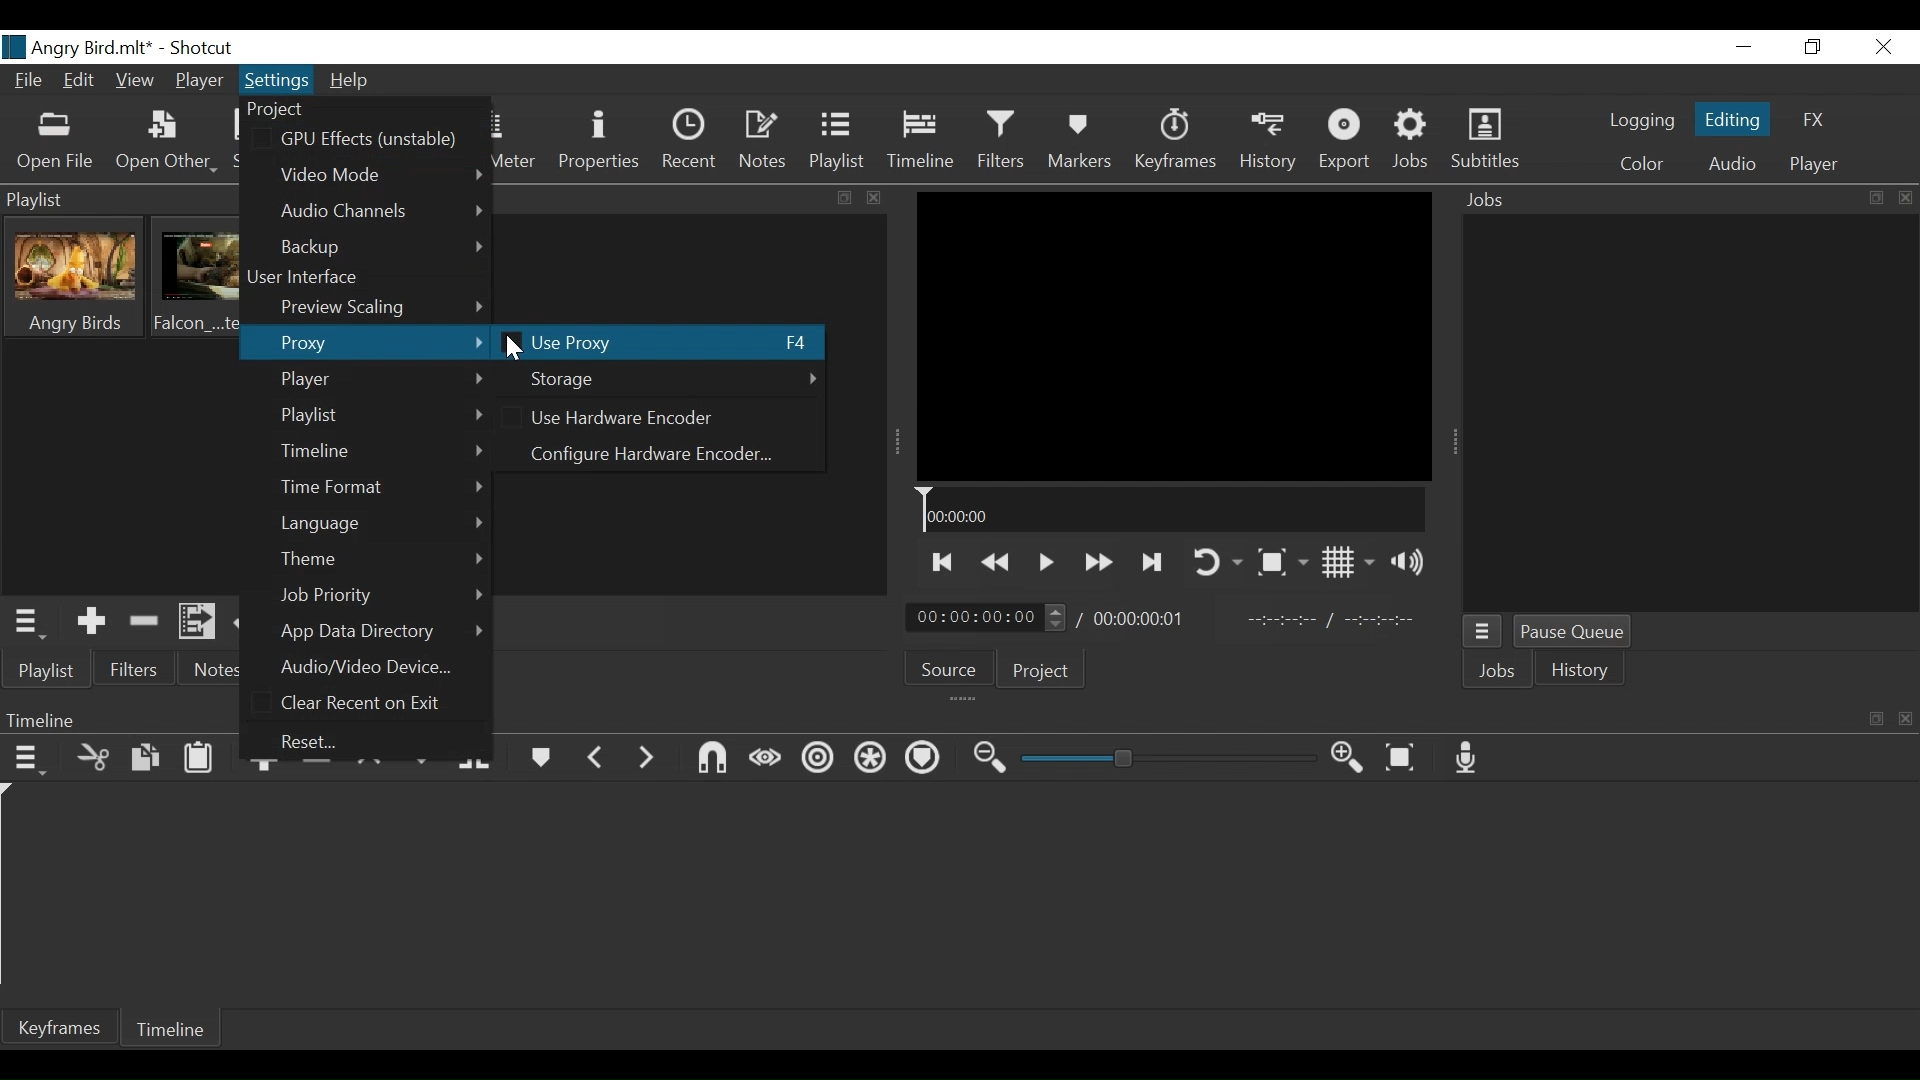  I want to click on Backup, so click(380, 248).